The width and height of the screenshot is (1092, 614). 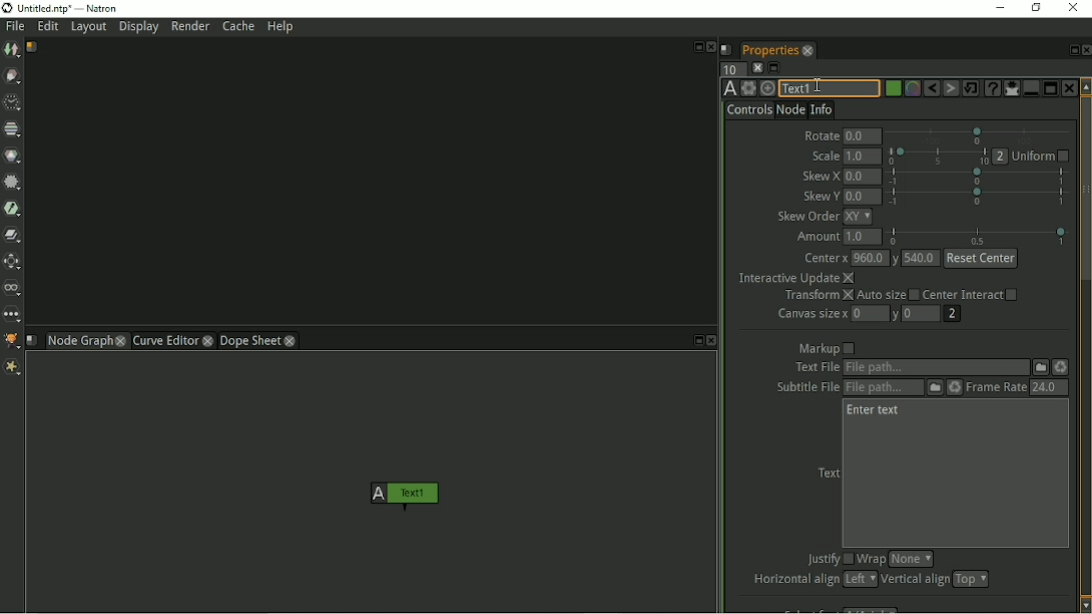 What do you see at coordinates (807, 216) in the screenshot?
I see `Skew Order` at bounding box center [807, 216].